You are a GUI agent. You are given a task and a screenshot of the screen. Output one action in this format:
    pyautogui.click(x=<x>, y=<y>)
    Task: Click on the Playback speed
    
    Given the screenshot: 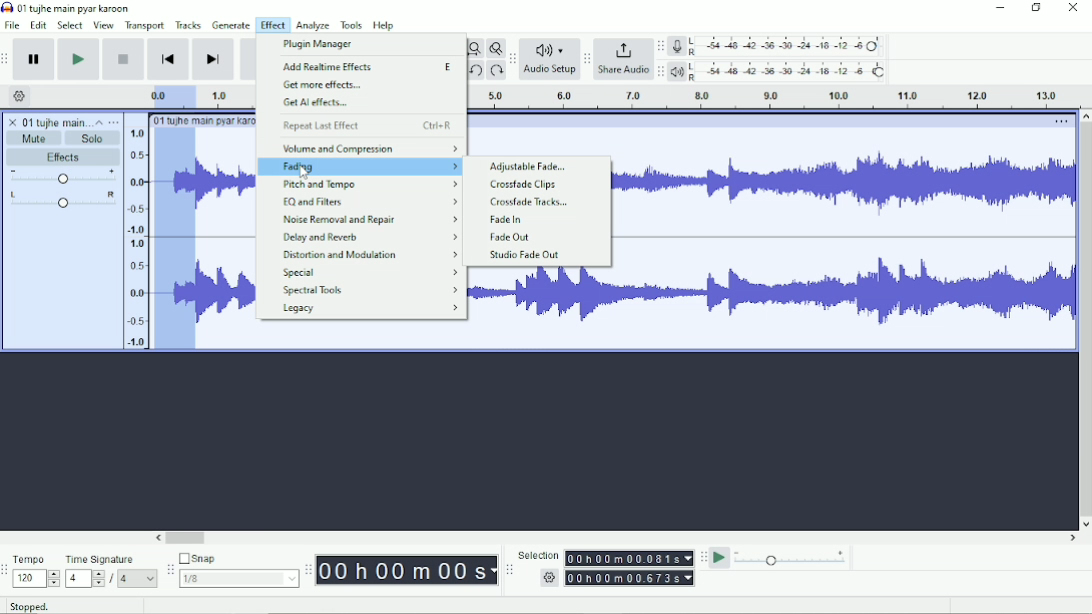 What is the action you would take?
    pyautogui.click(x=791, y=560)
    